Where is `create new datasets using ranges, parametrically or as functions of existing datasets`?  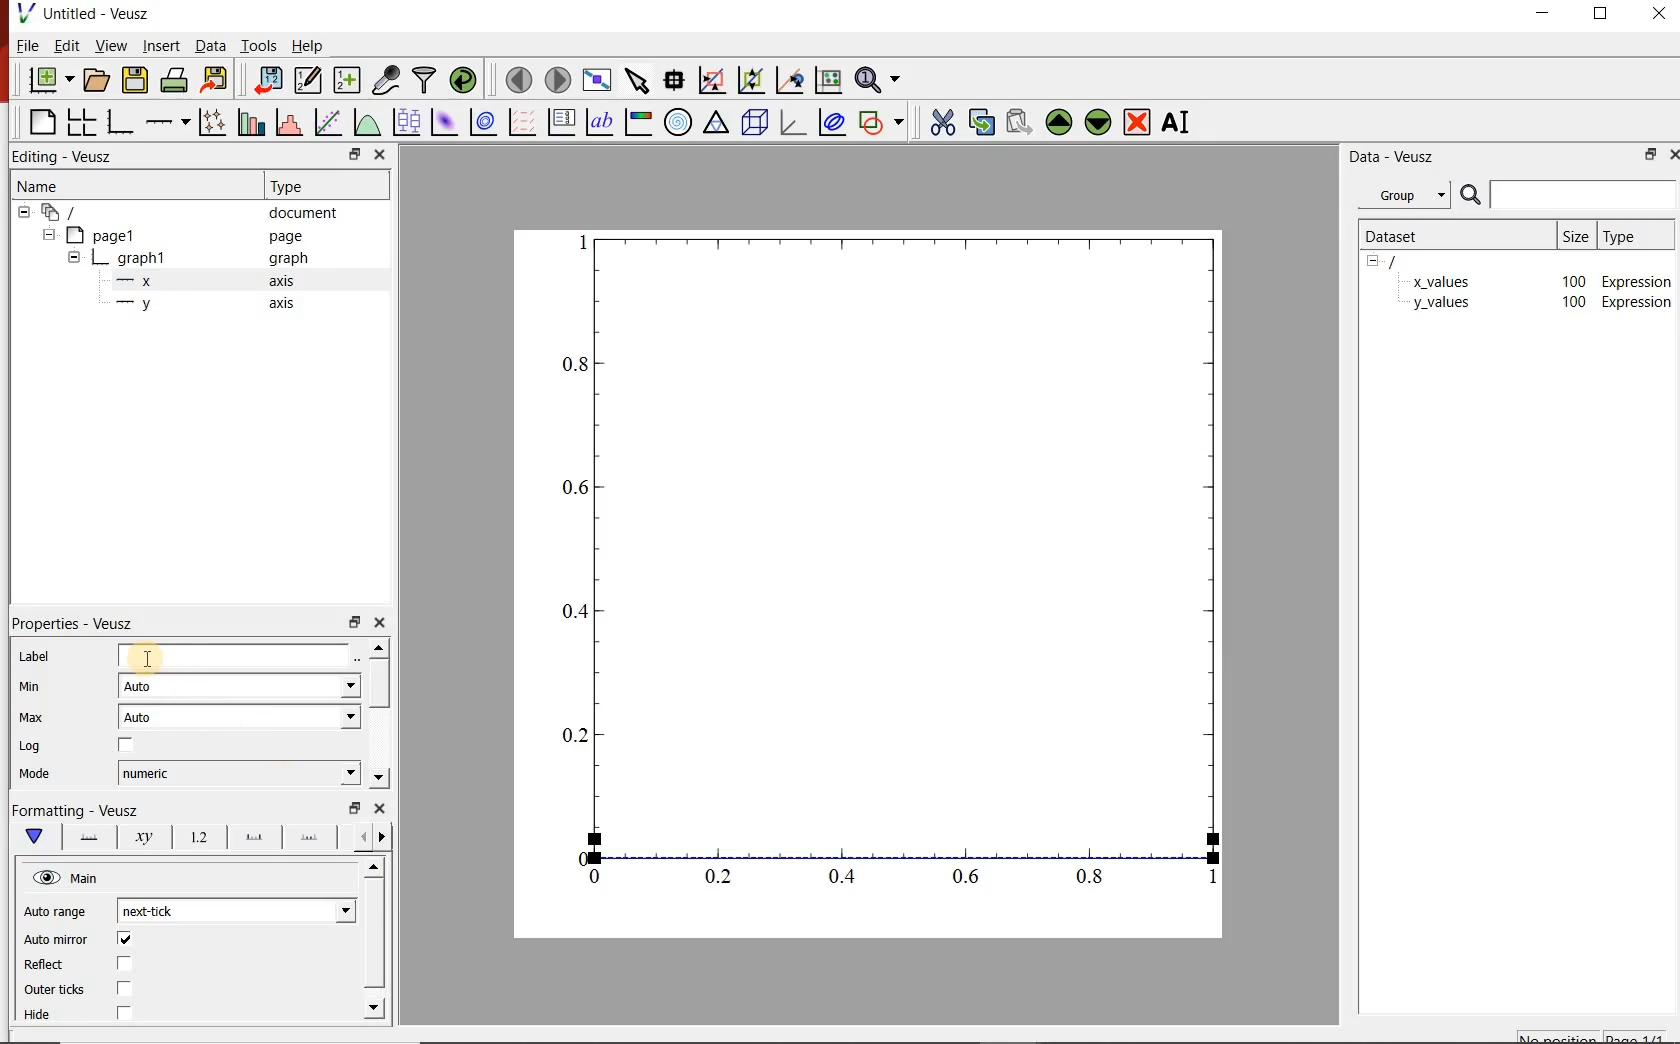 create new datasets using ranges, parametrically or as functions of existing datasets is located at coordinates (350, 81).